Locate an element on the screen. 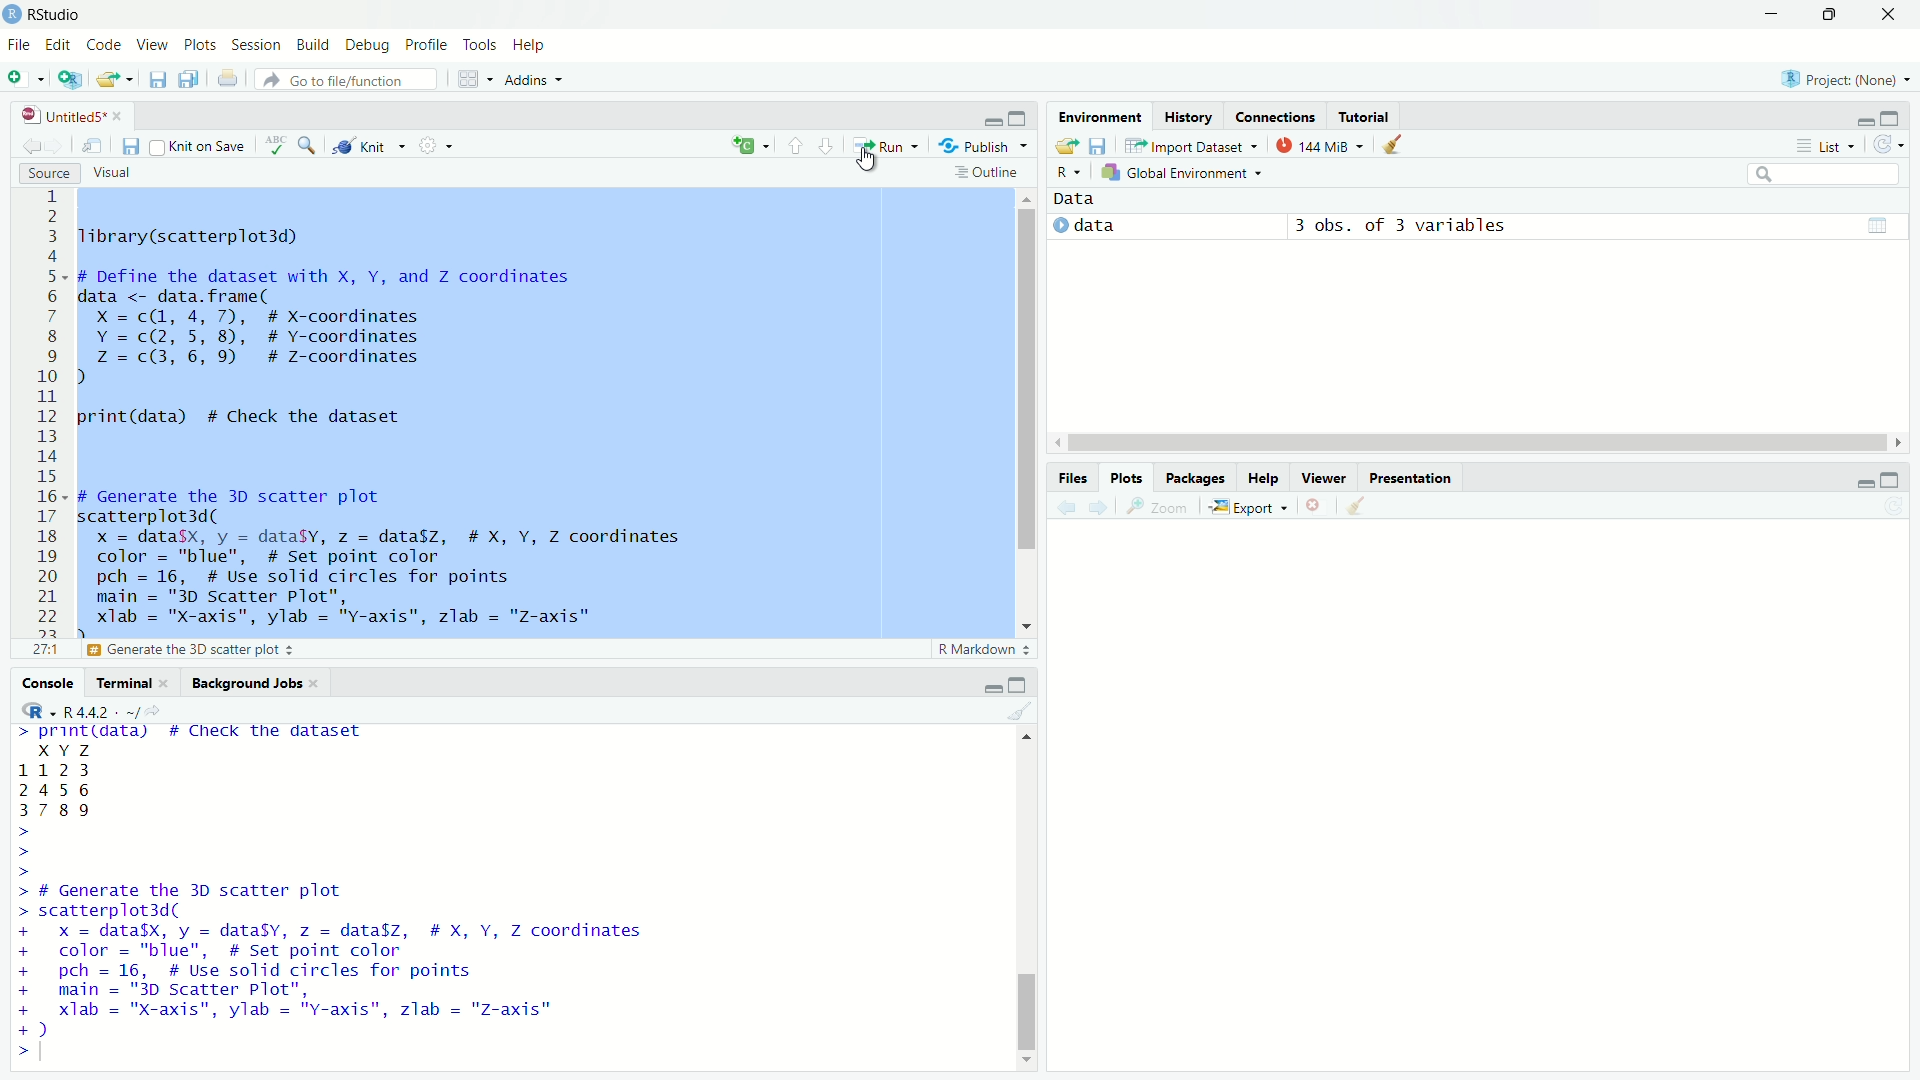  scrollbar is located at coordinates (1028, 900).